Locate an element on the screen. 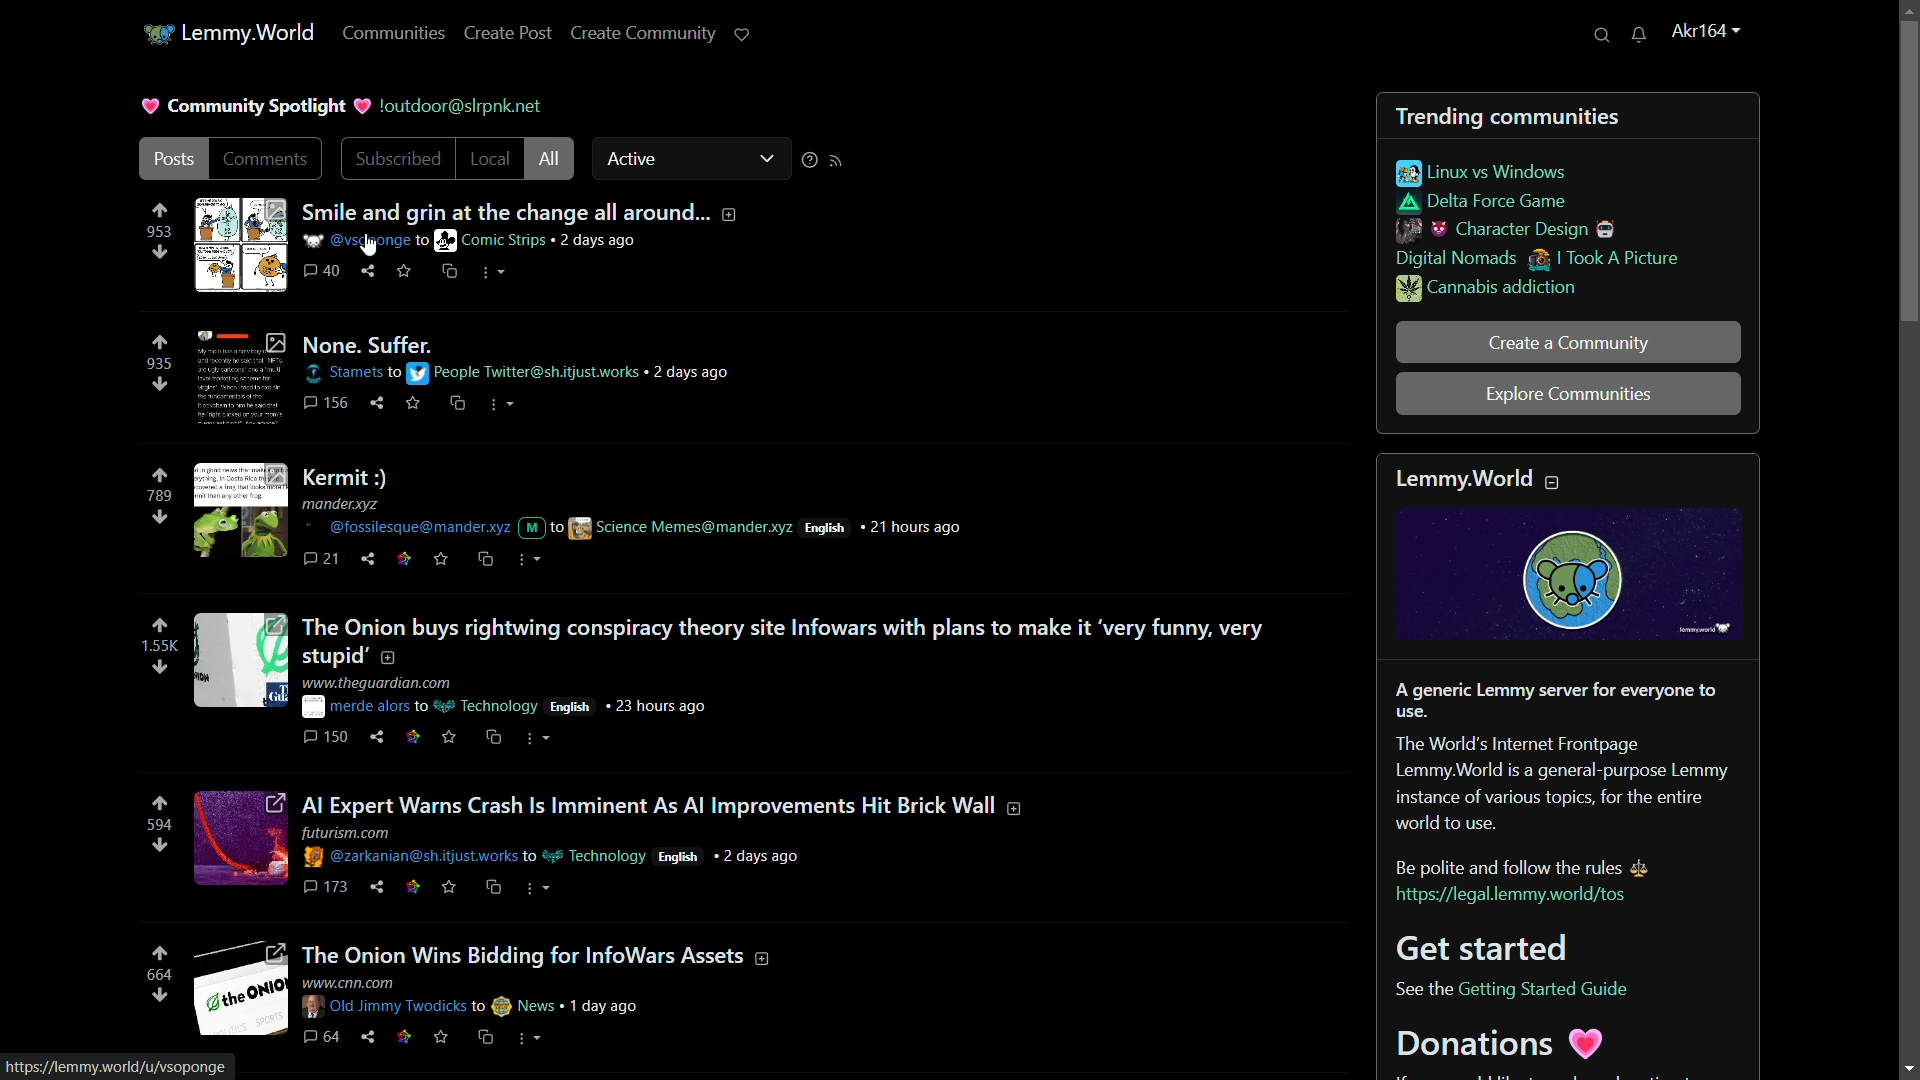  share is located at coordinates (381, 404).